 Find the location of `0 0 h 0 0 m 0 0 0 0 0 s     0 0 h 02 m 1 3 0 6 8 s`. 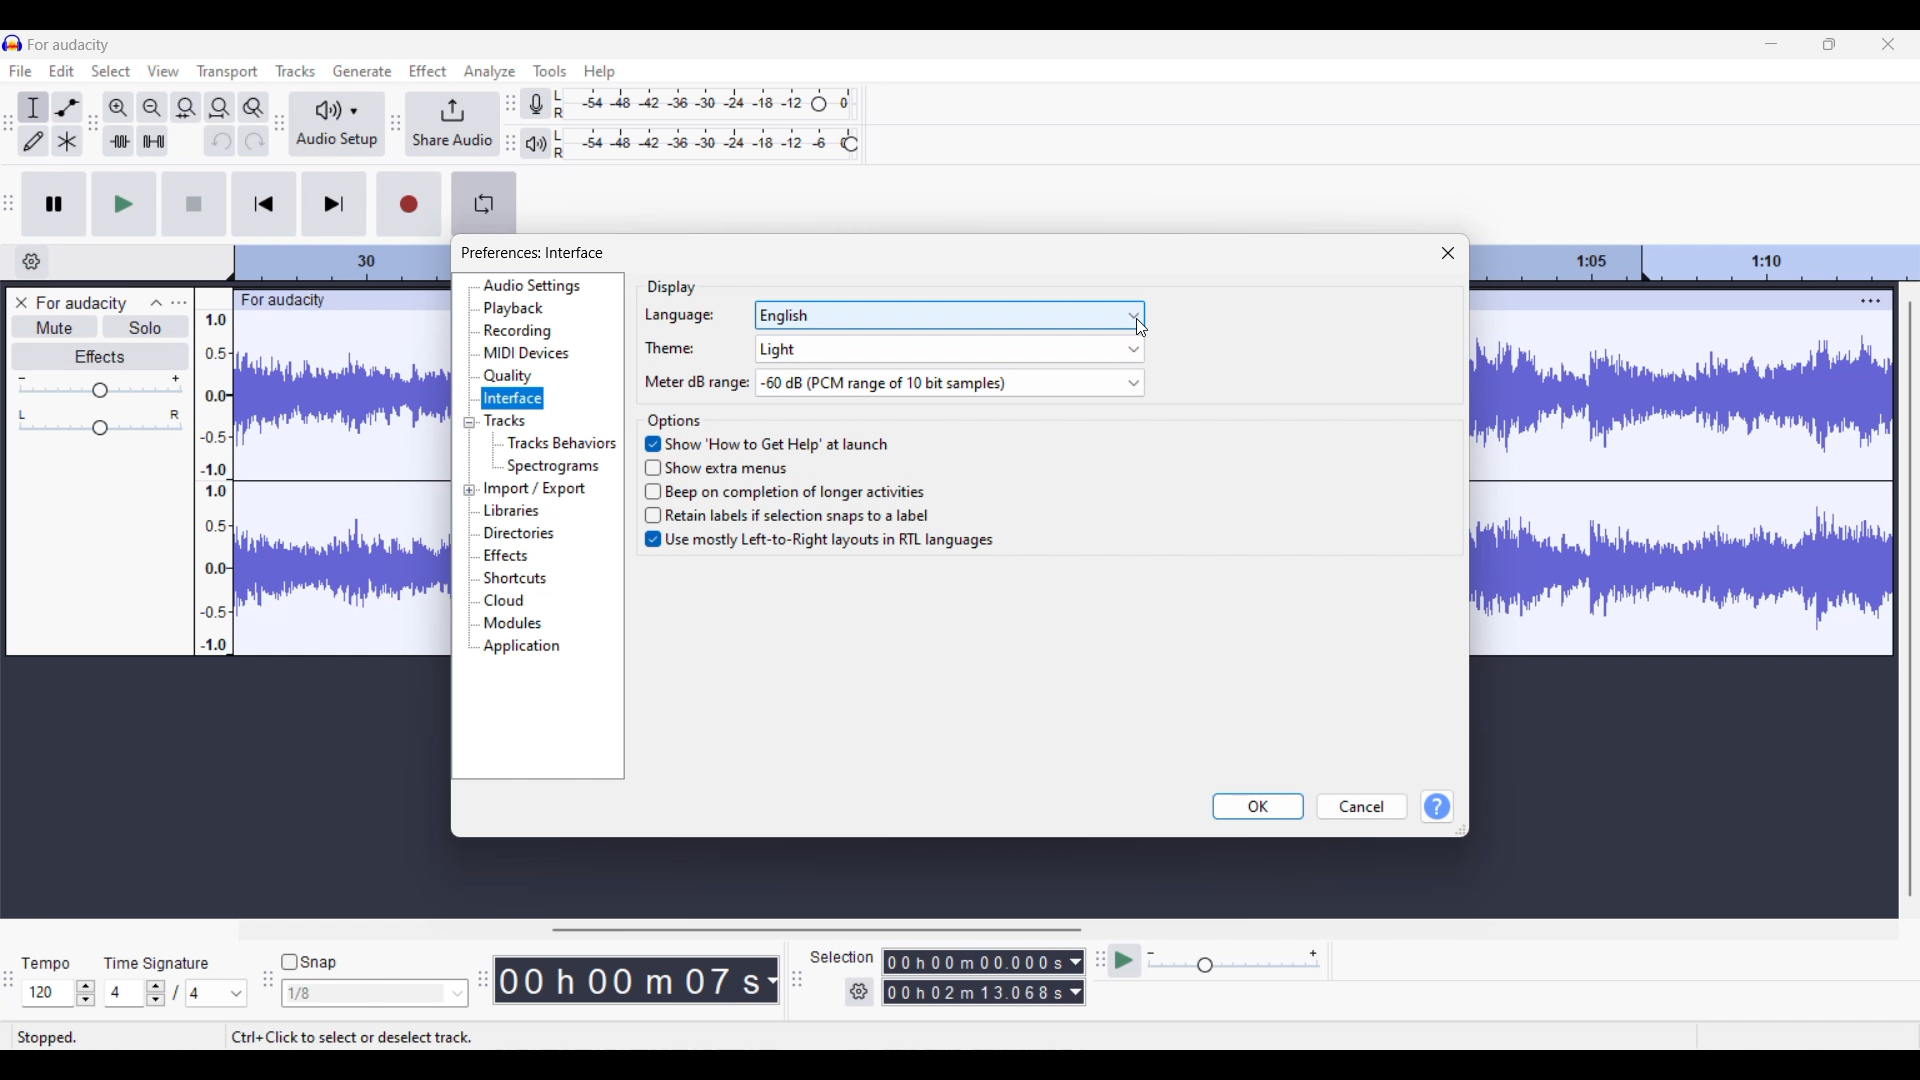

0 0 h 0 0 m 0 0 0 0 0 s     0 0 h 02 m 1 3 0 6 8 s is located at coordinates (975, 976).